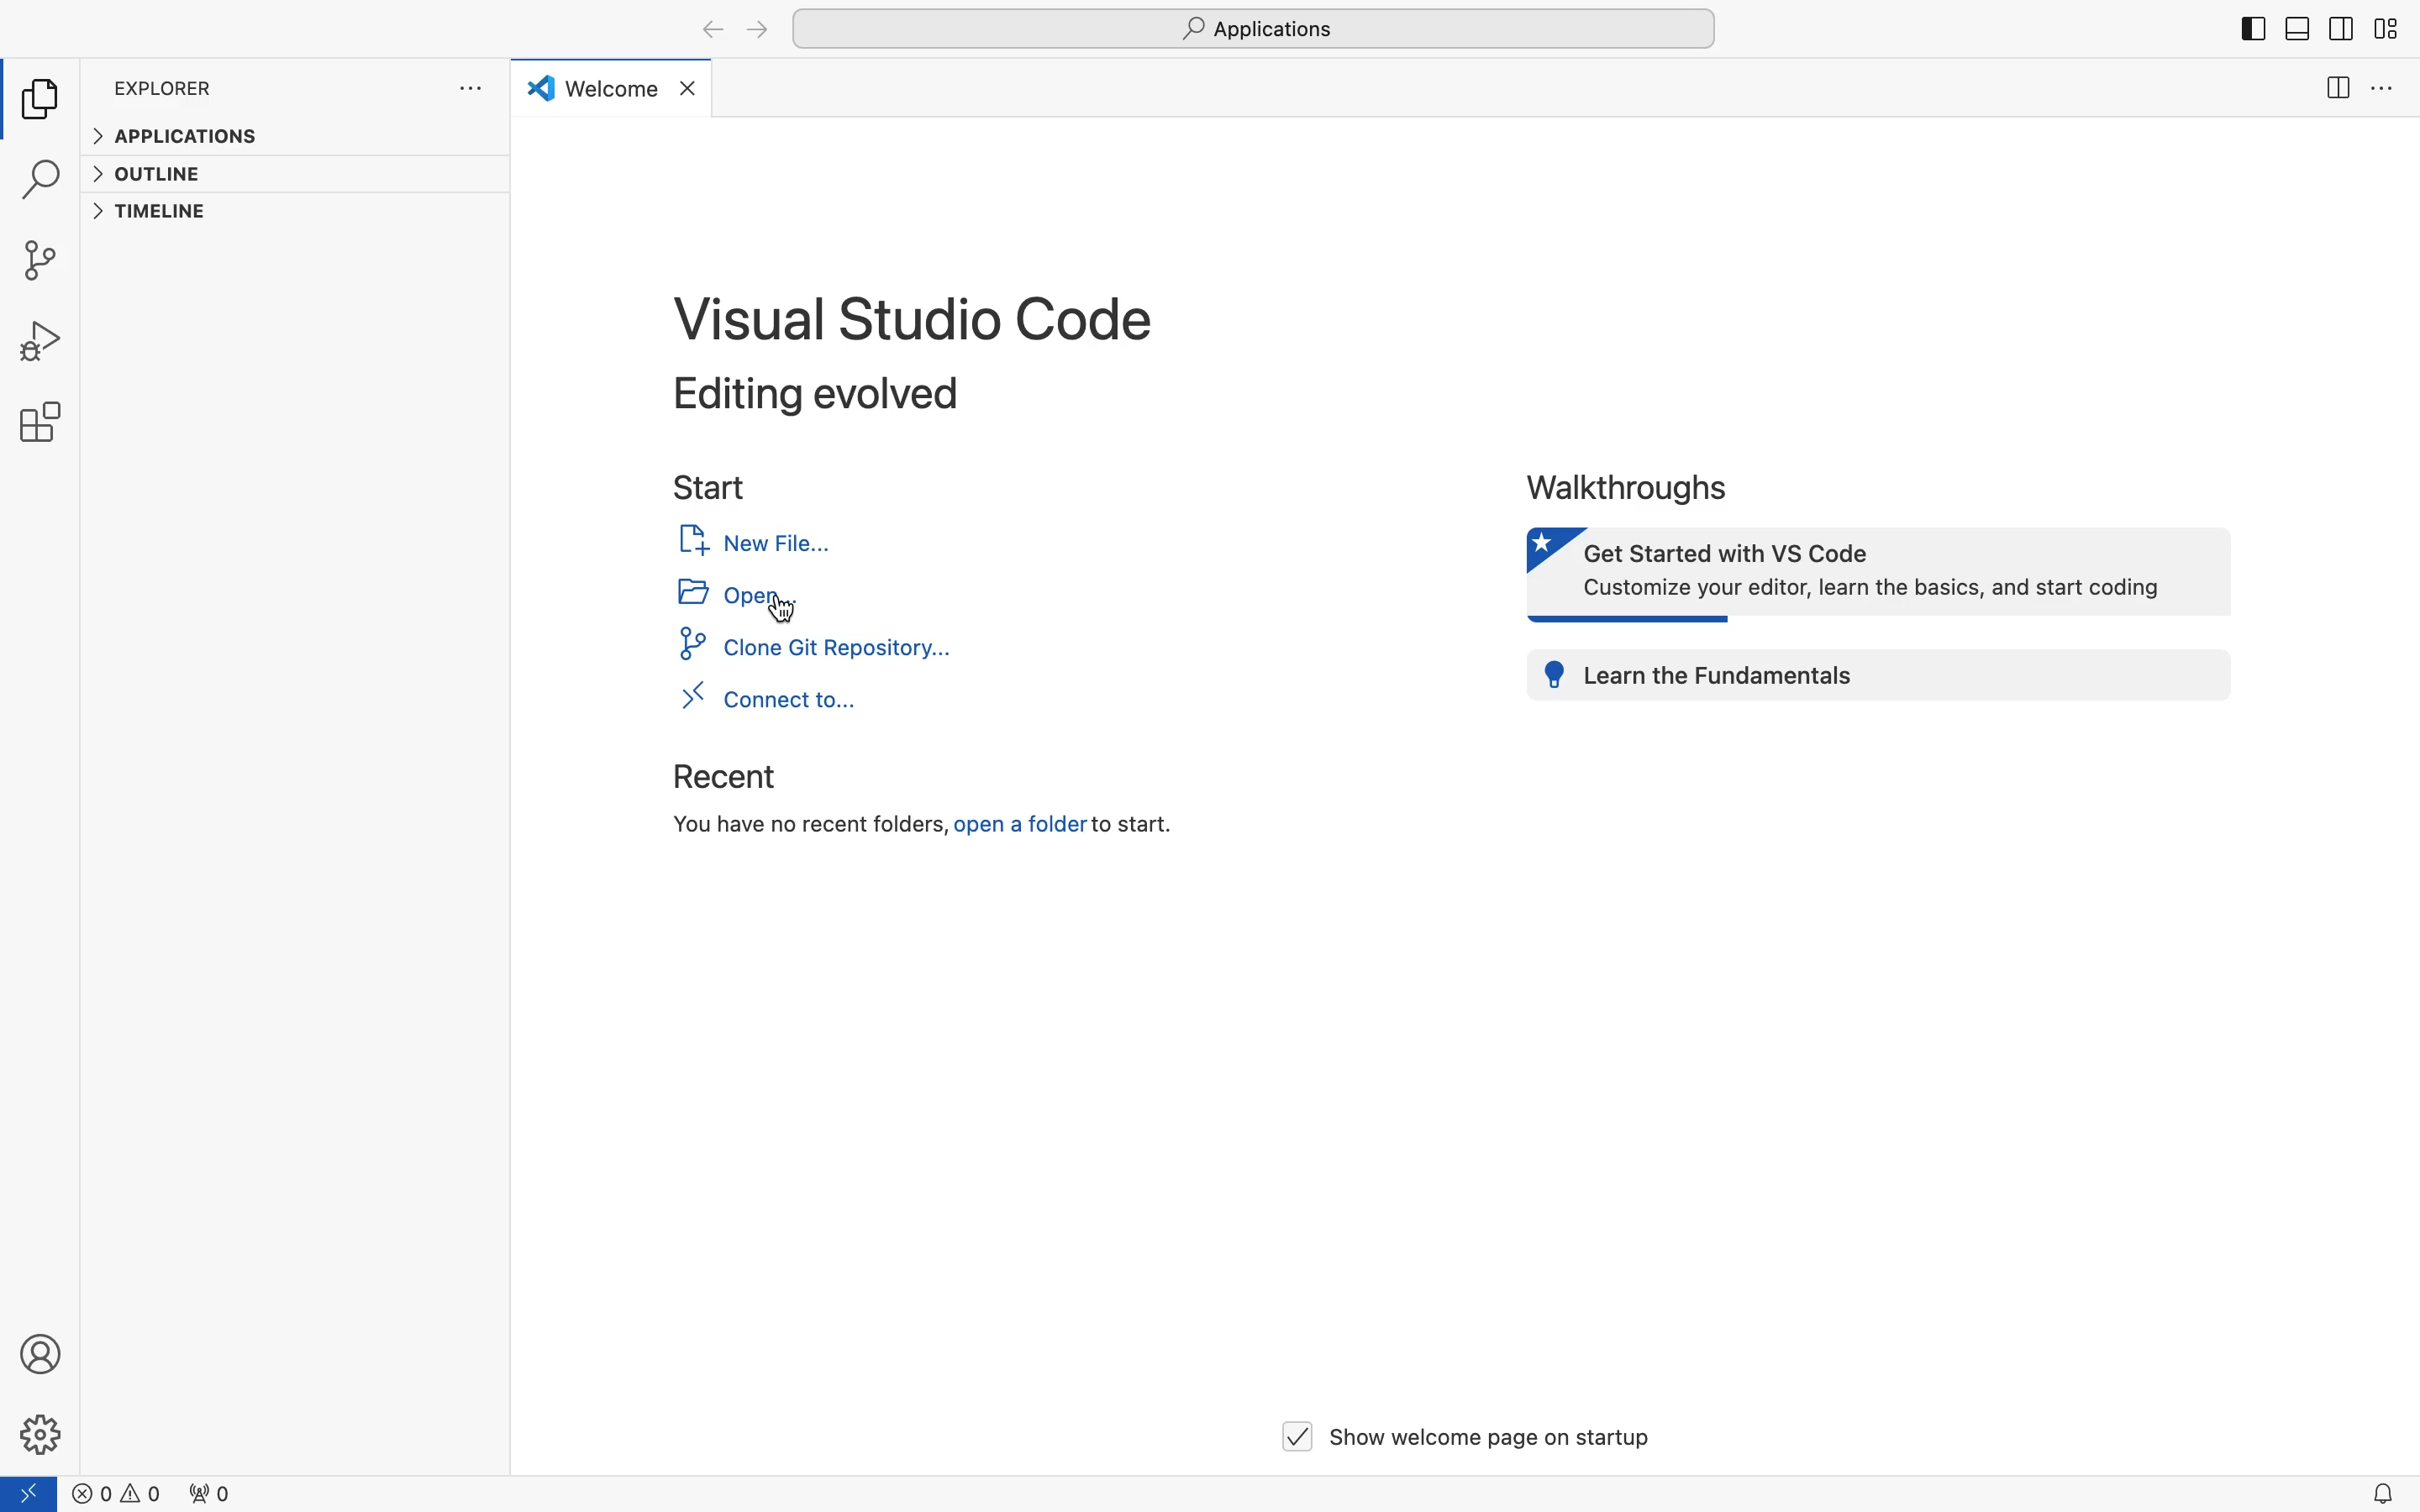 The height and width of the screenshot is (1512, 2420). Describe the element at coordinates (2381, 1490) in the screenshot. I see `notifications` at that location.